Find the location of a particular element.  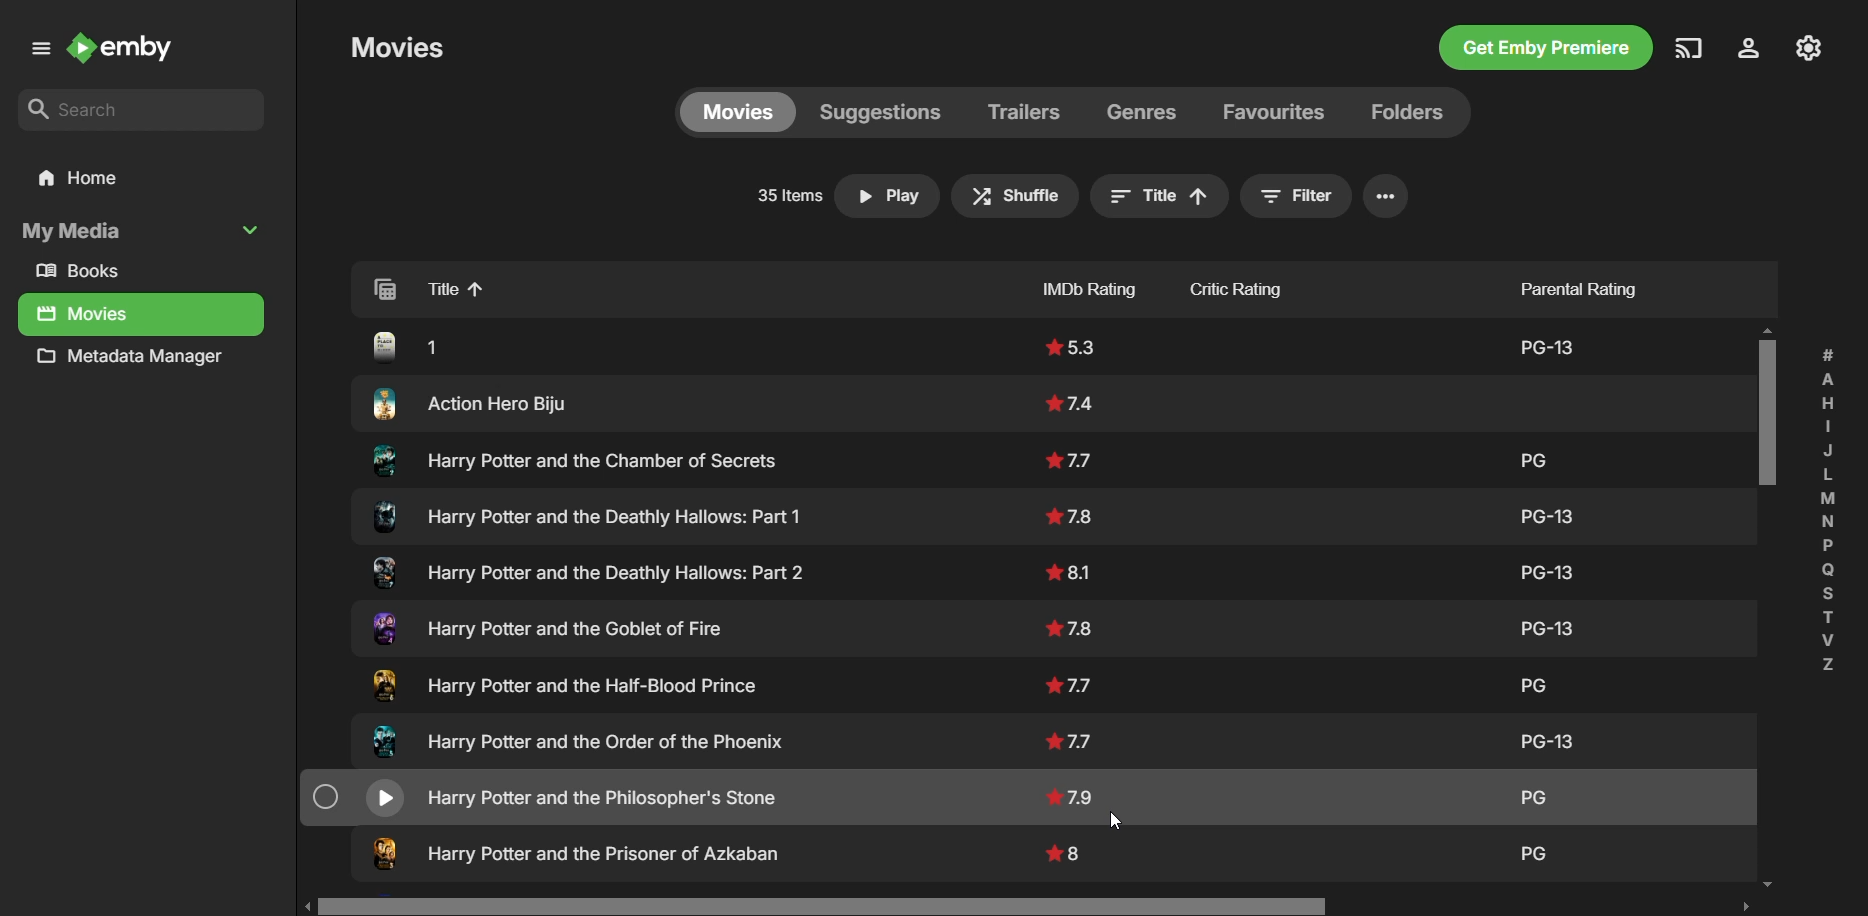

 is located at coordinates (556, 627).